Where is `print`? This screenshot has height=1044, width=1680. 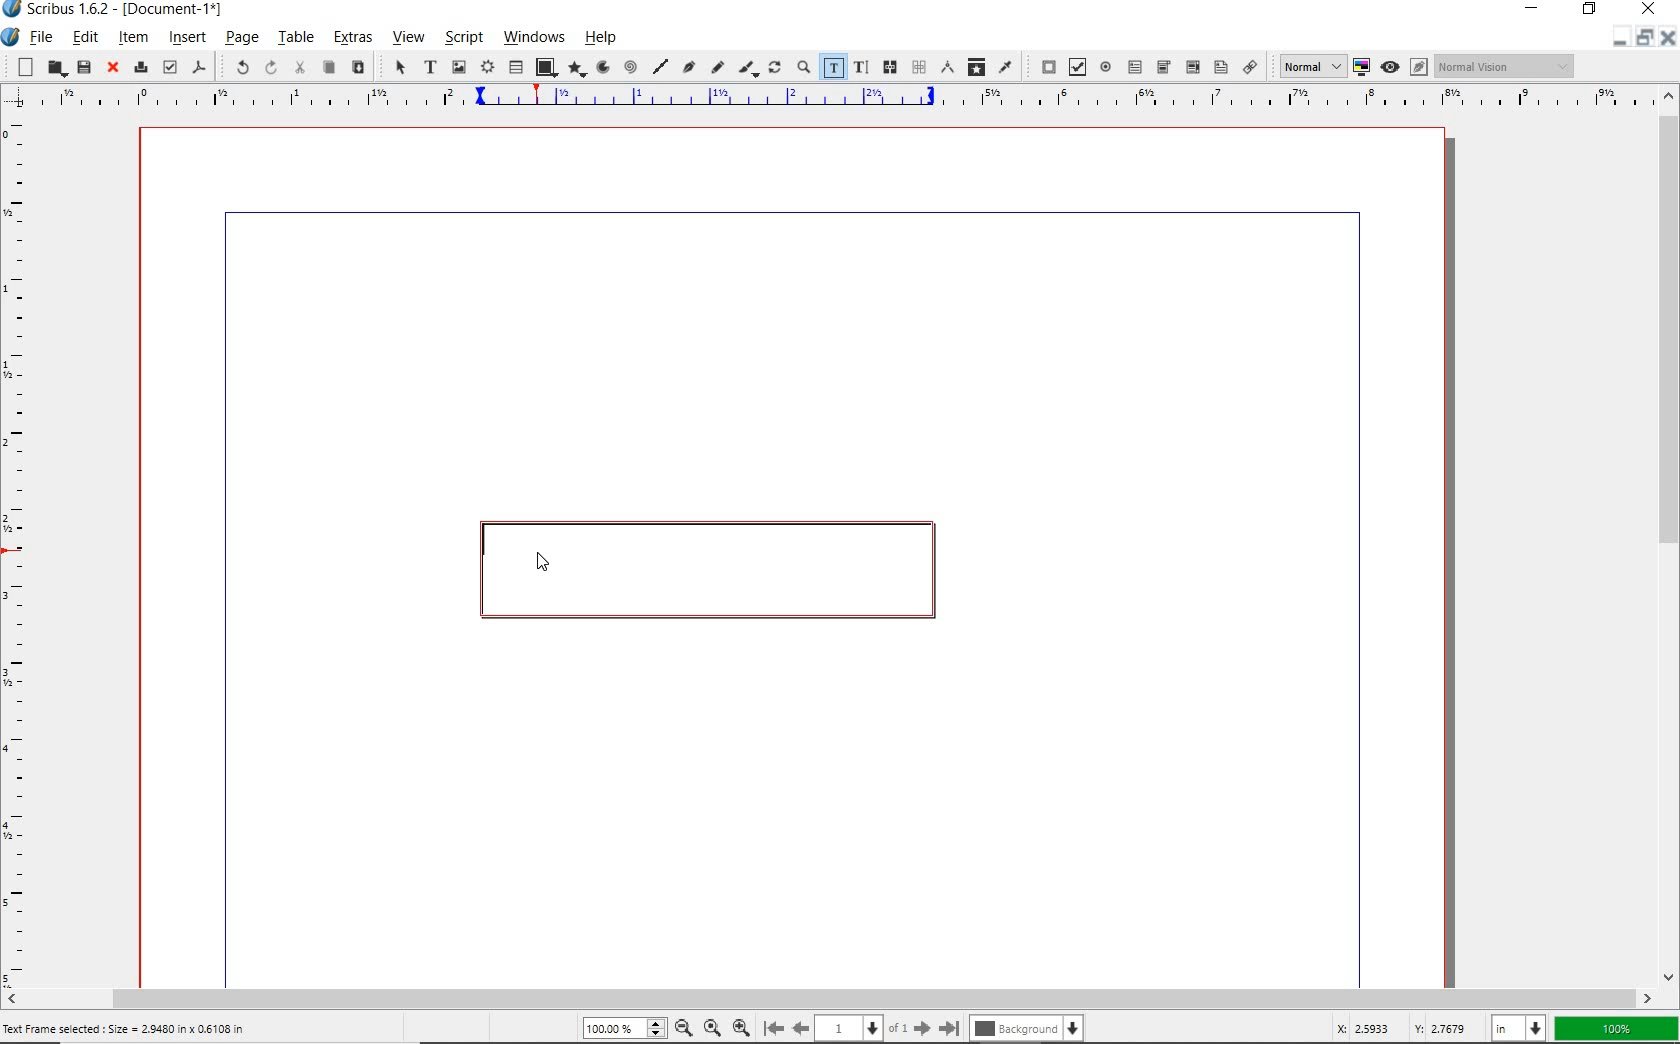 print is located at coordinates (139, 66).